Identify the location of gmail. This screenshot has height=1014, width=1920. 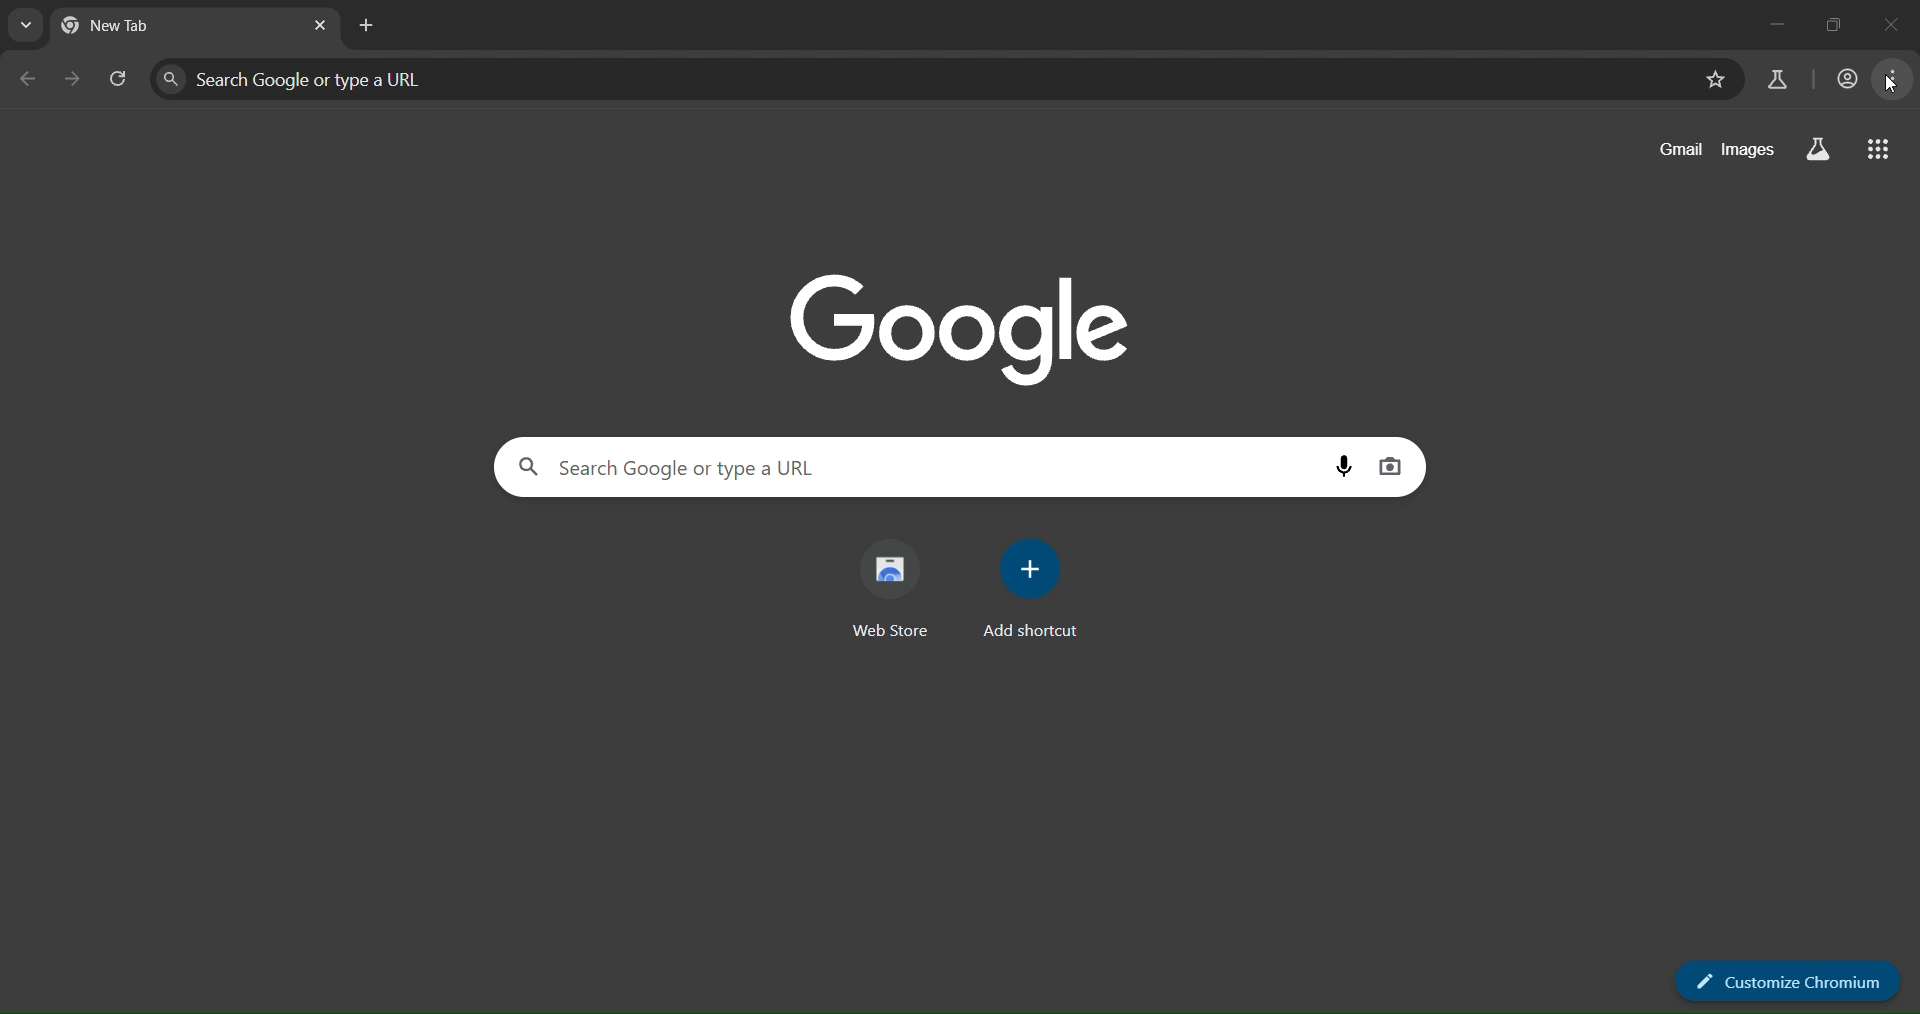
(1682, 148).